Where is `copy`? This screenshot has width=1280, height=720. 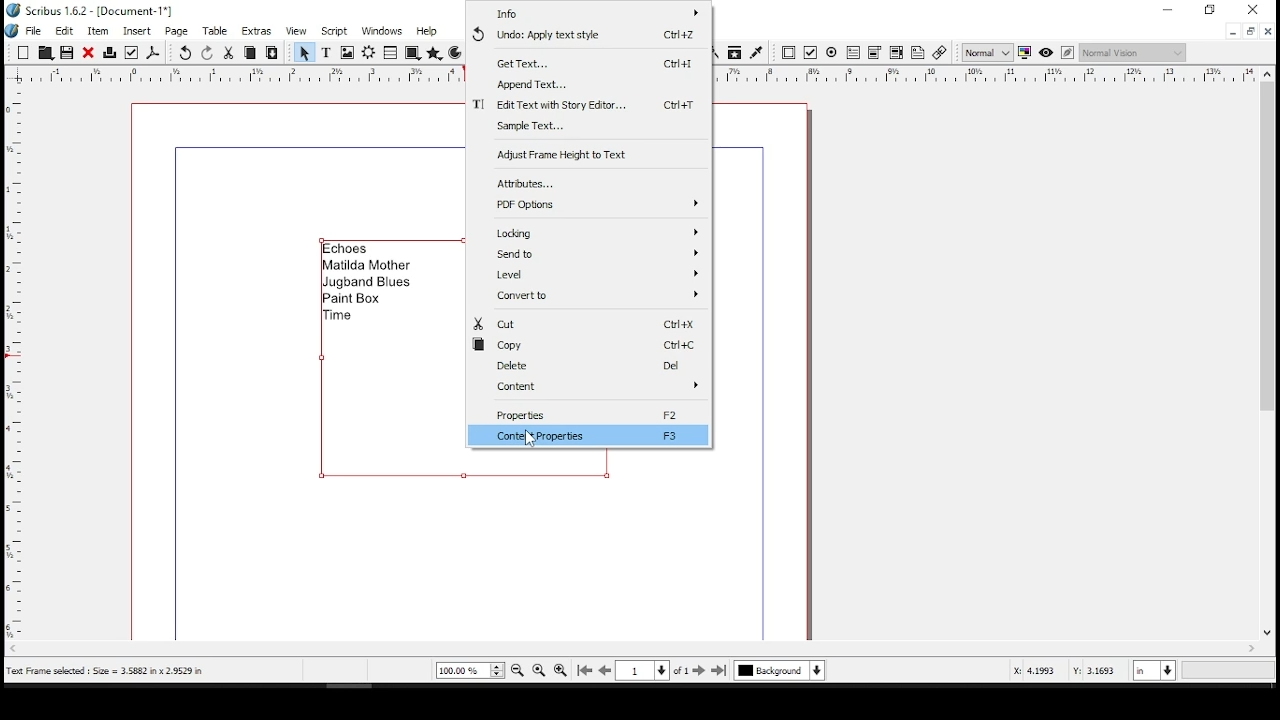
copy is located at coordinates (251, 52).